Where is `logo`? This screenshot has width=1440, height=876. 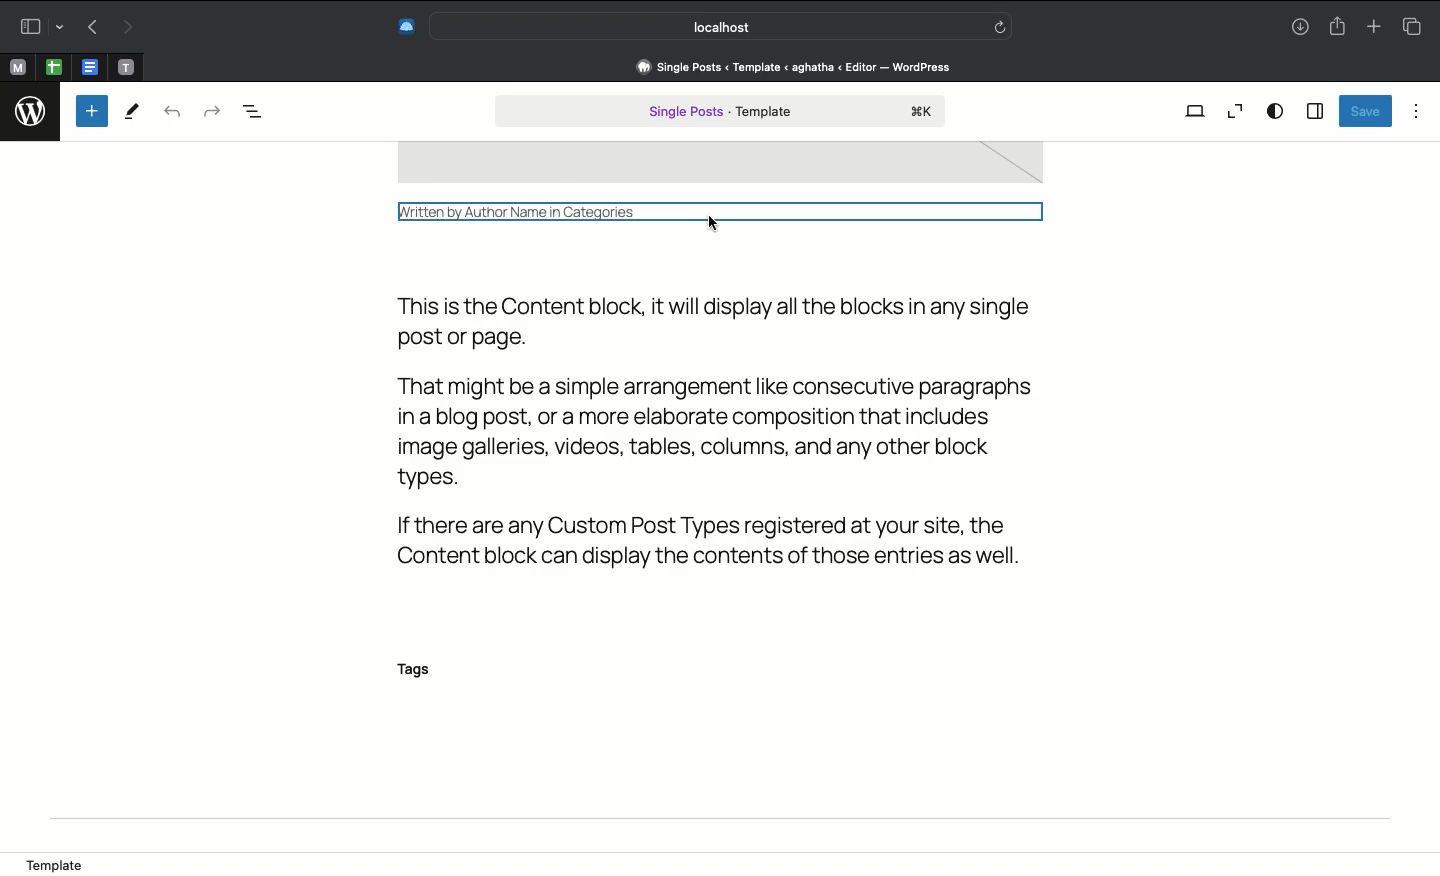 logo is located at coordinates (32, 107).